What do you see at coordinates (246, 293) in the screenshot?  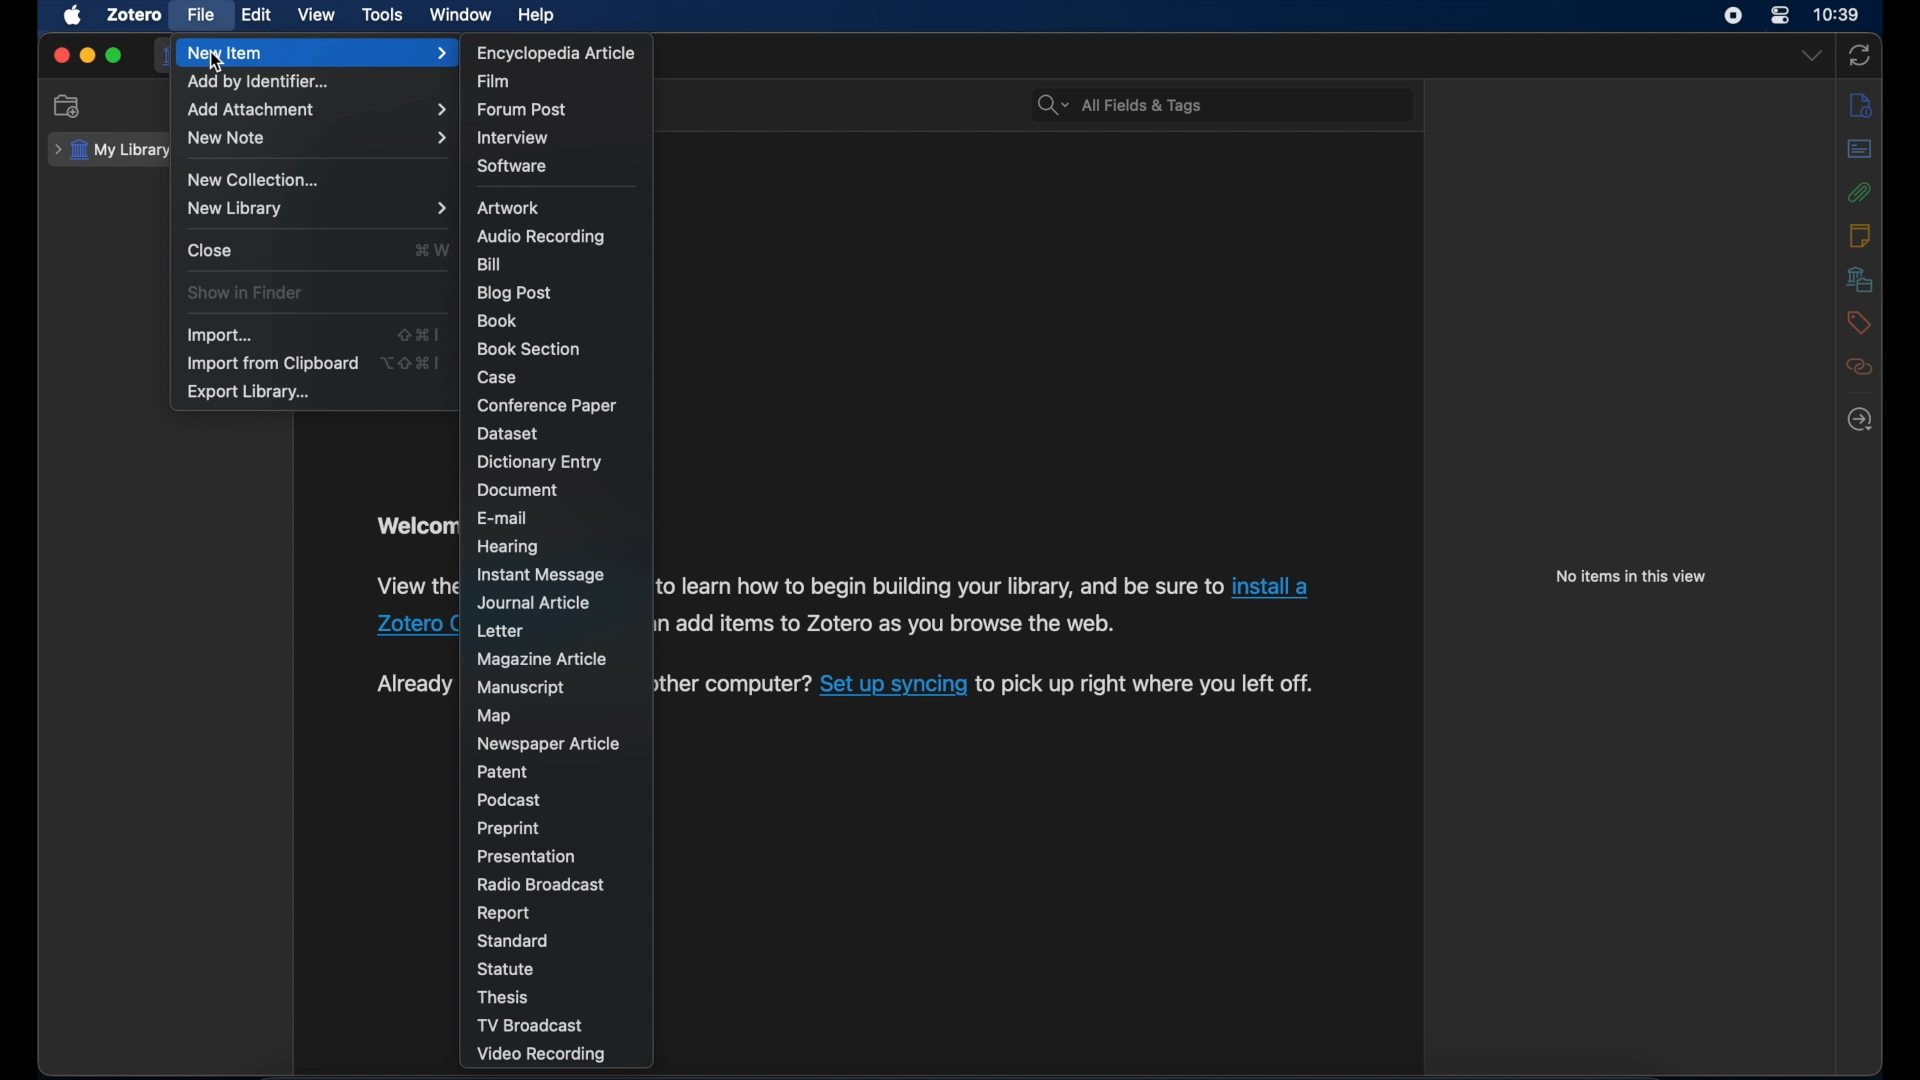 I see `show in finder` at bounding box center [246, 293].